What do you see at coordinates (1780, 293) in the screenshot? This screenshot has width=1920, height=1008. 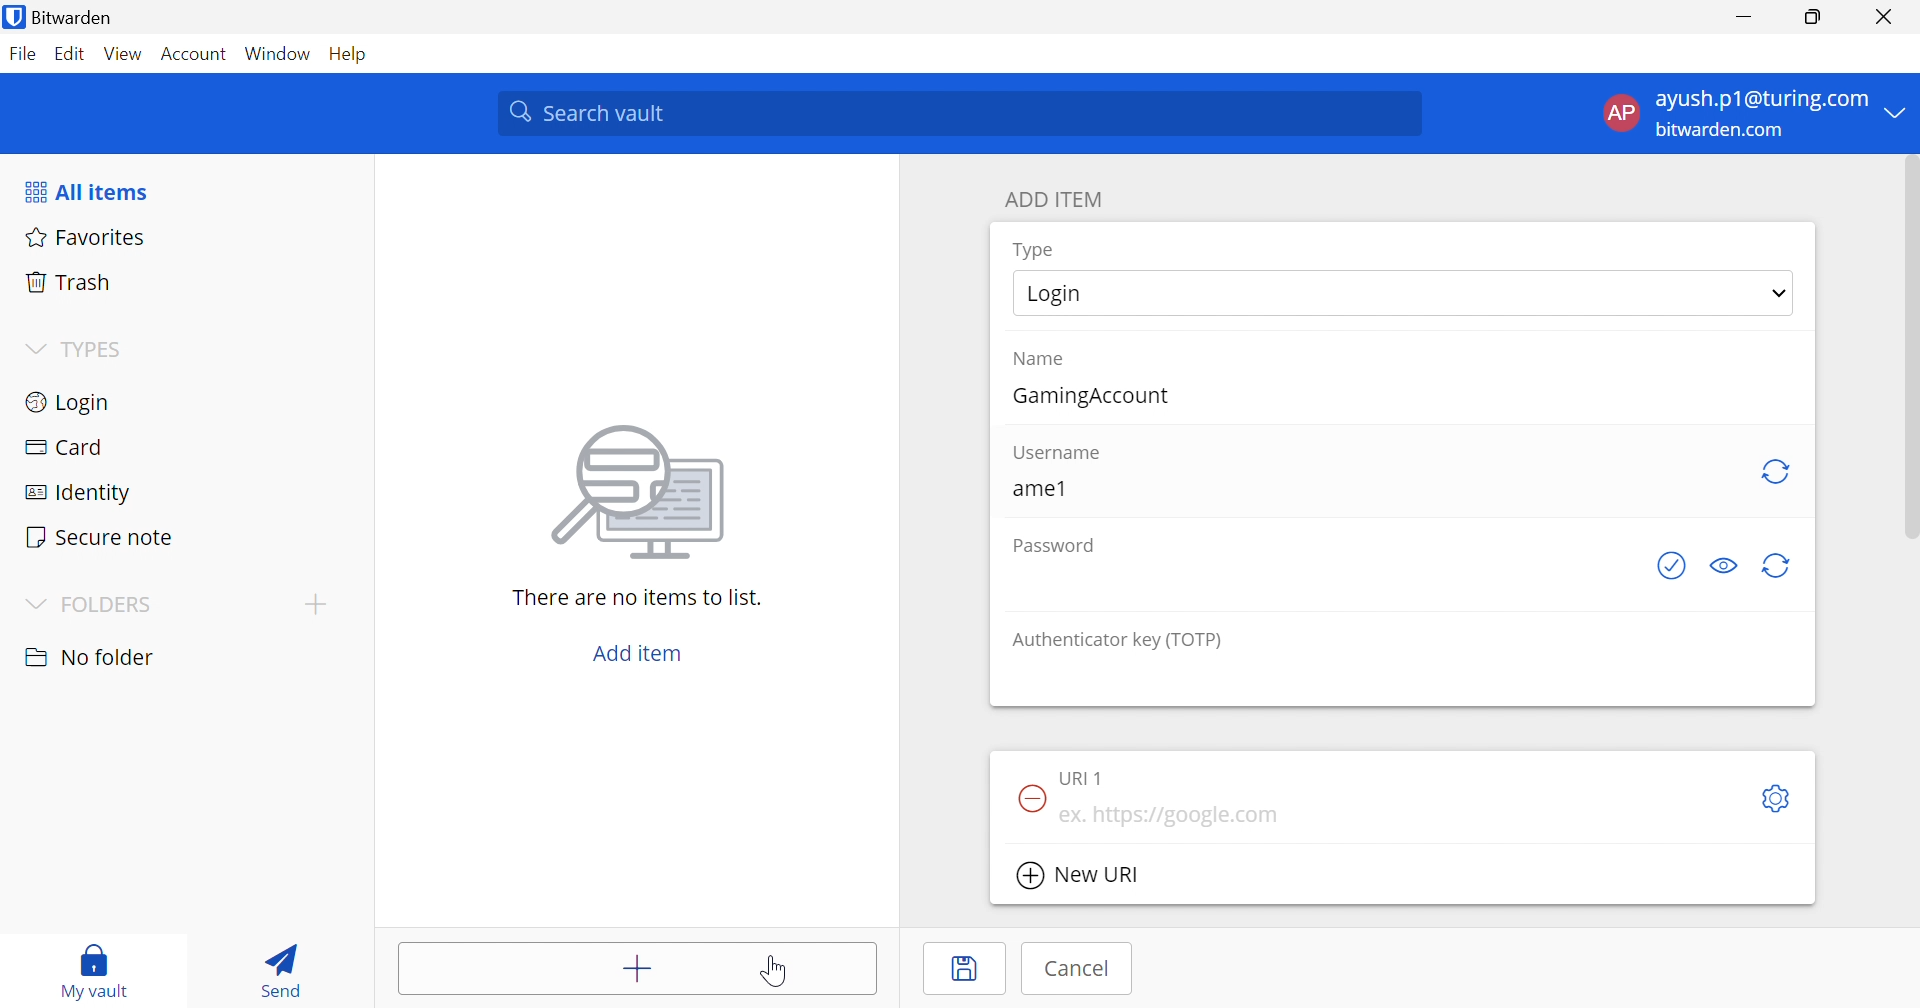 I see `Drop Down` at bounding box center [1780, 293].